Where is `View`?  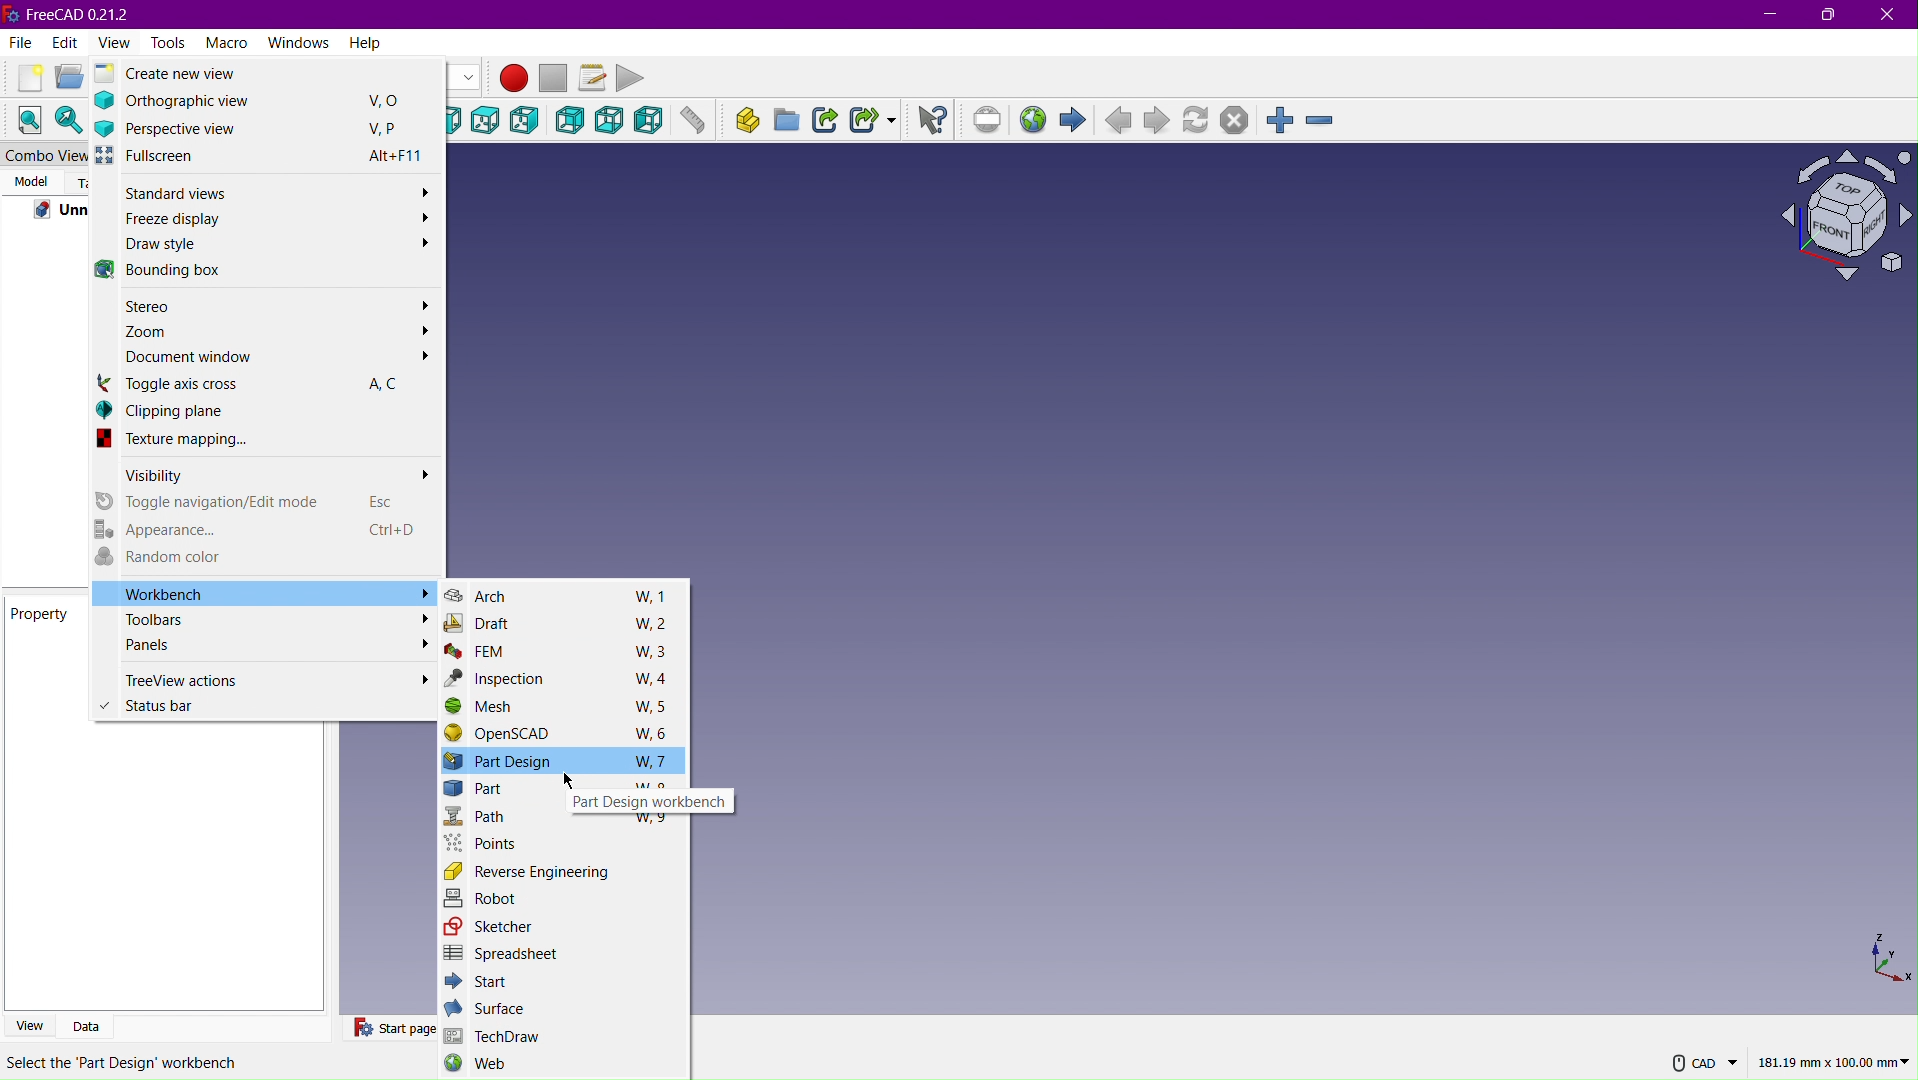
View is located at coordinates (117, 41).